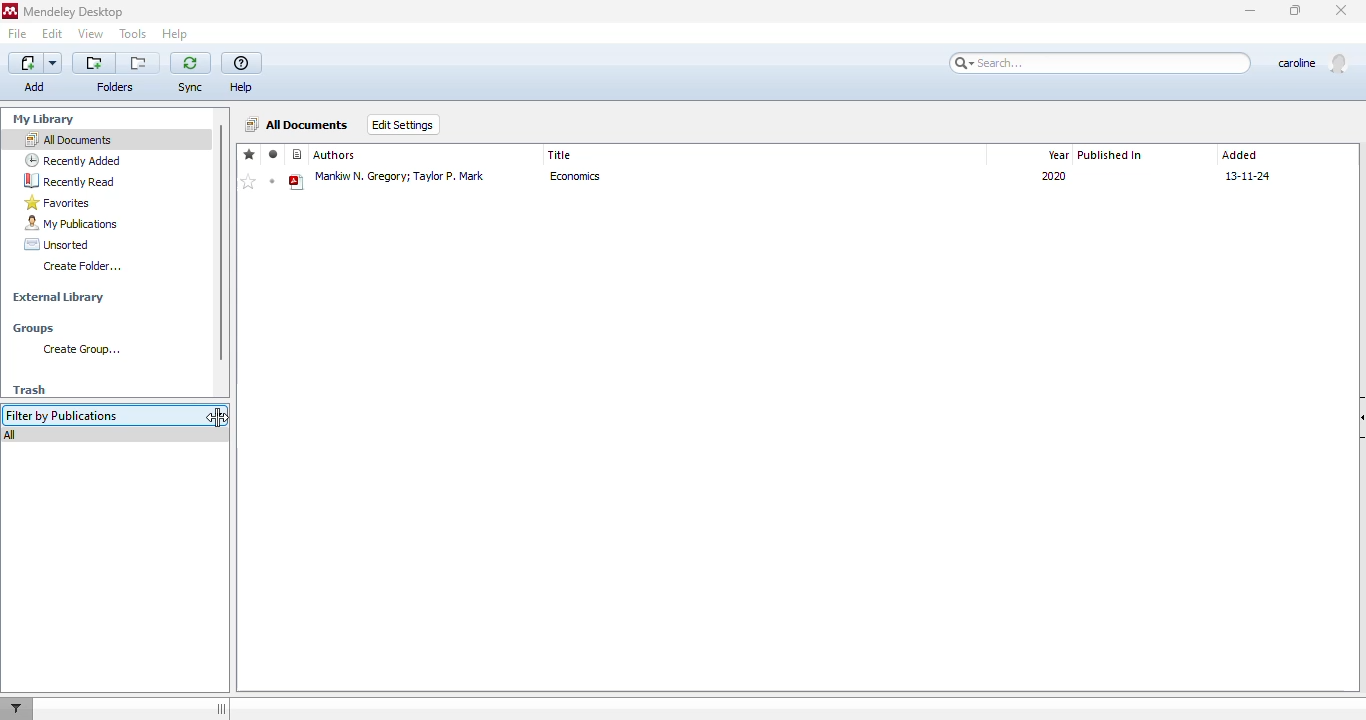 Image resolution: width=1366 pixels, height=720 pixels. I want to click on my publications, so click(70, 223).